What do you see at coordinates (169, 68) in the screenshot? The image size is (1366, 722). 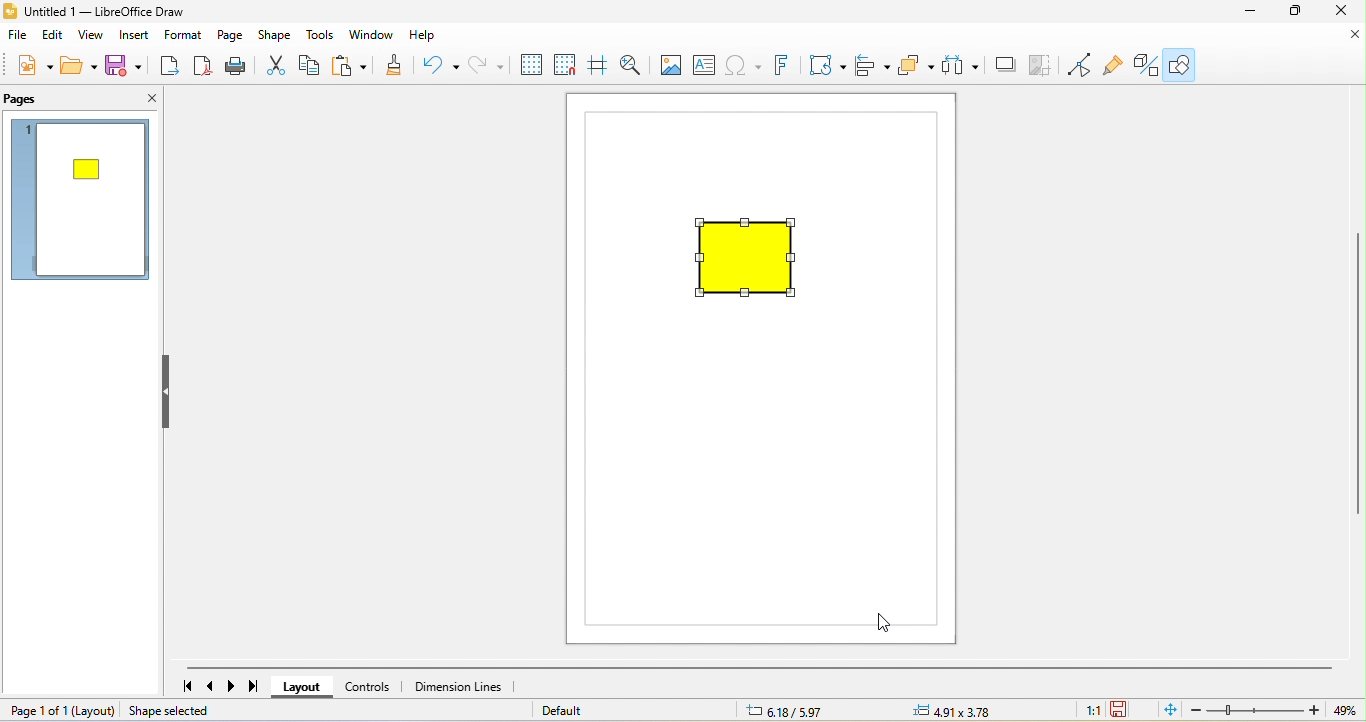 I see `export` at bounding box center [169, 68].